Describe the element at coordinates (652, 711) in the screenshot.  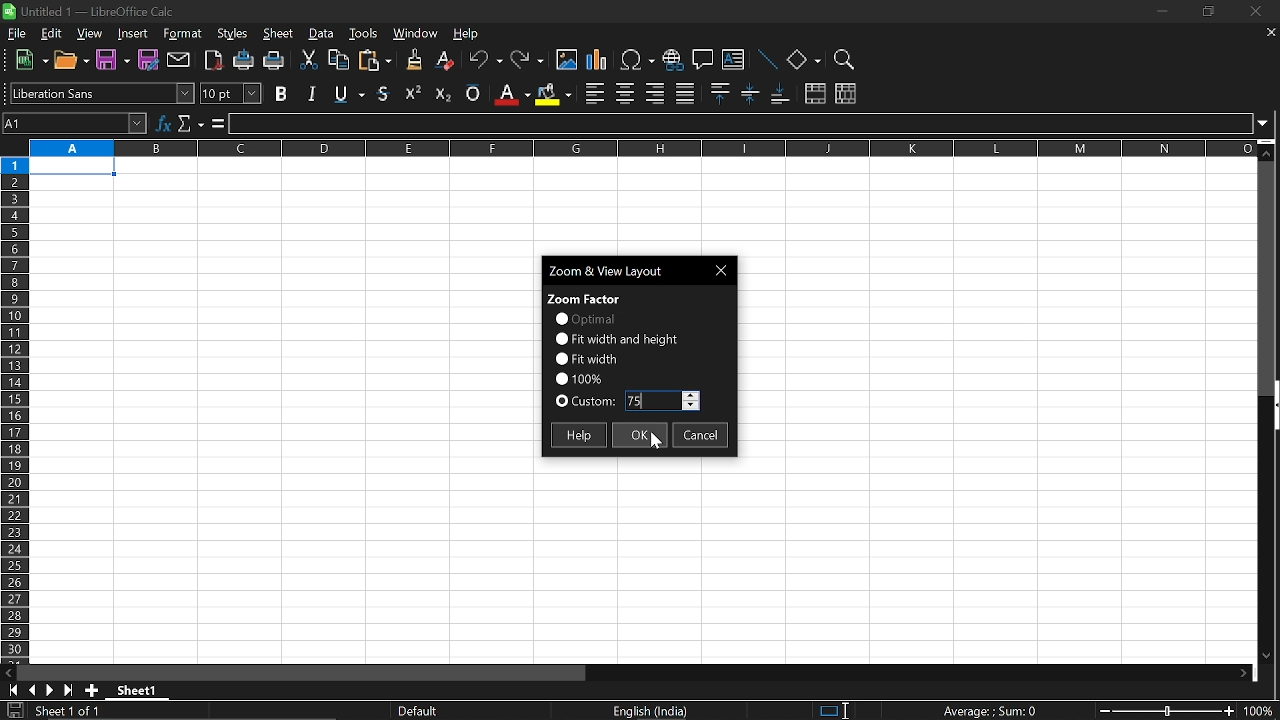
I see `current language` at that location.